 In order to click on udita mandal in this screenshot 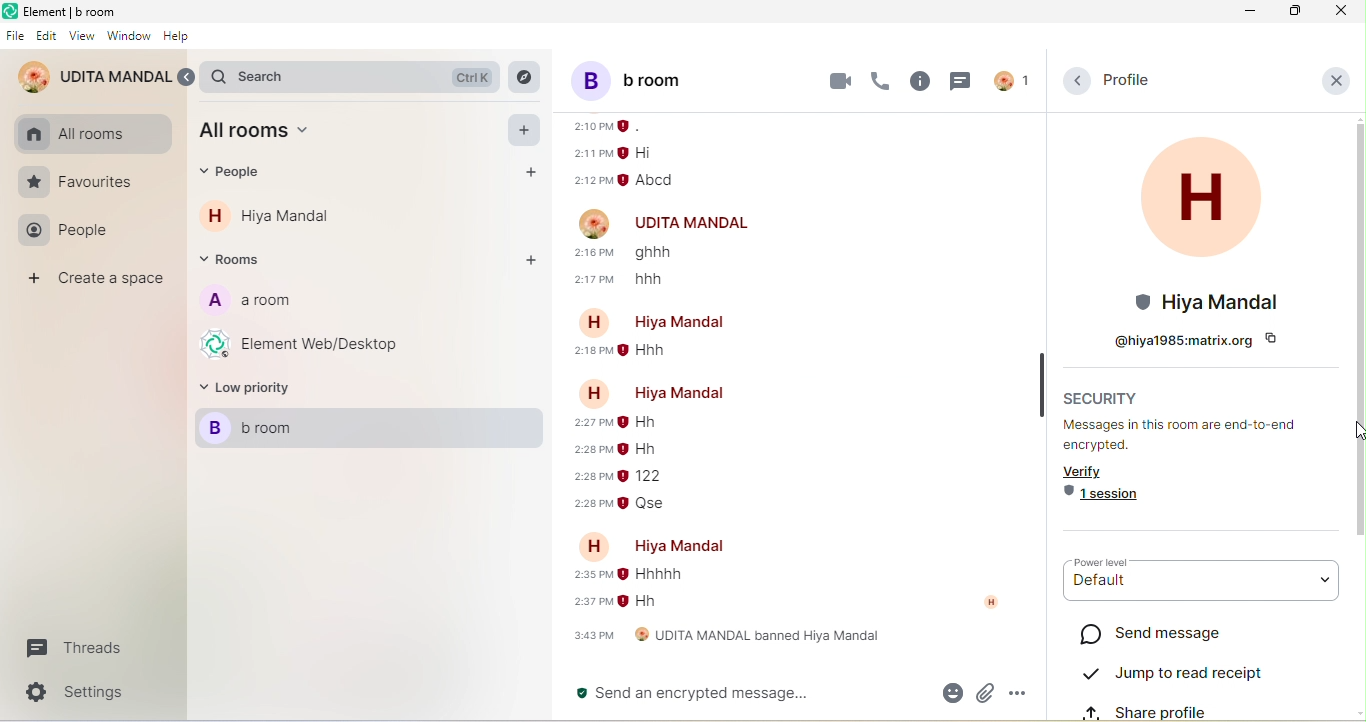, I will do `click(695, 224)`.